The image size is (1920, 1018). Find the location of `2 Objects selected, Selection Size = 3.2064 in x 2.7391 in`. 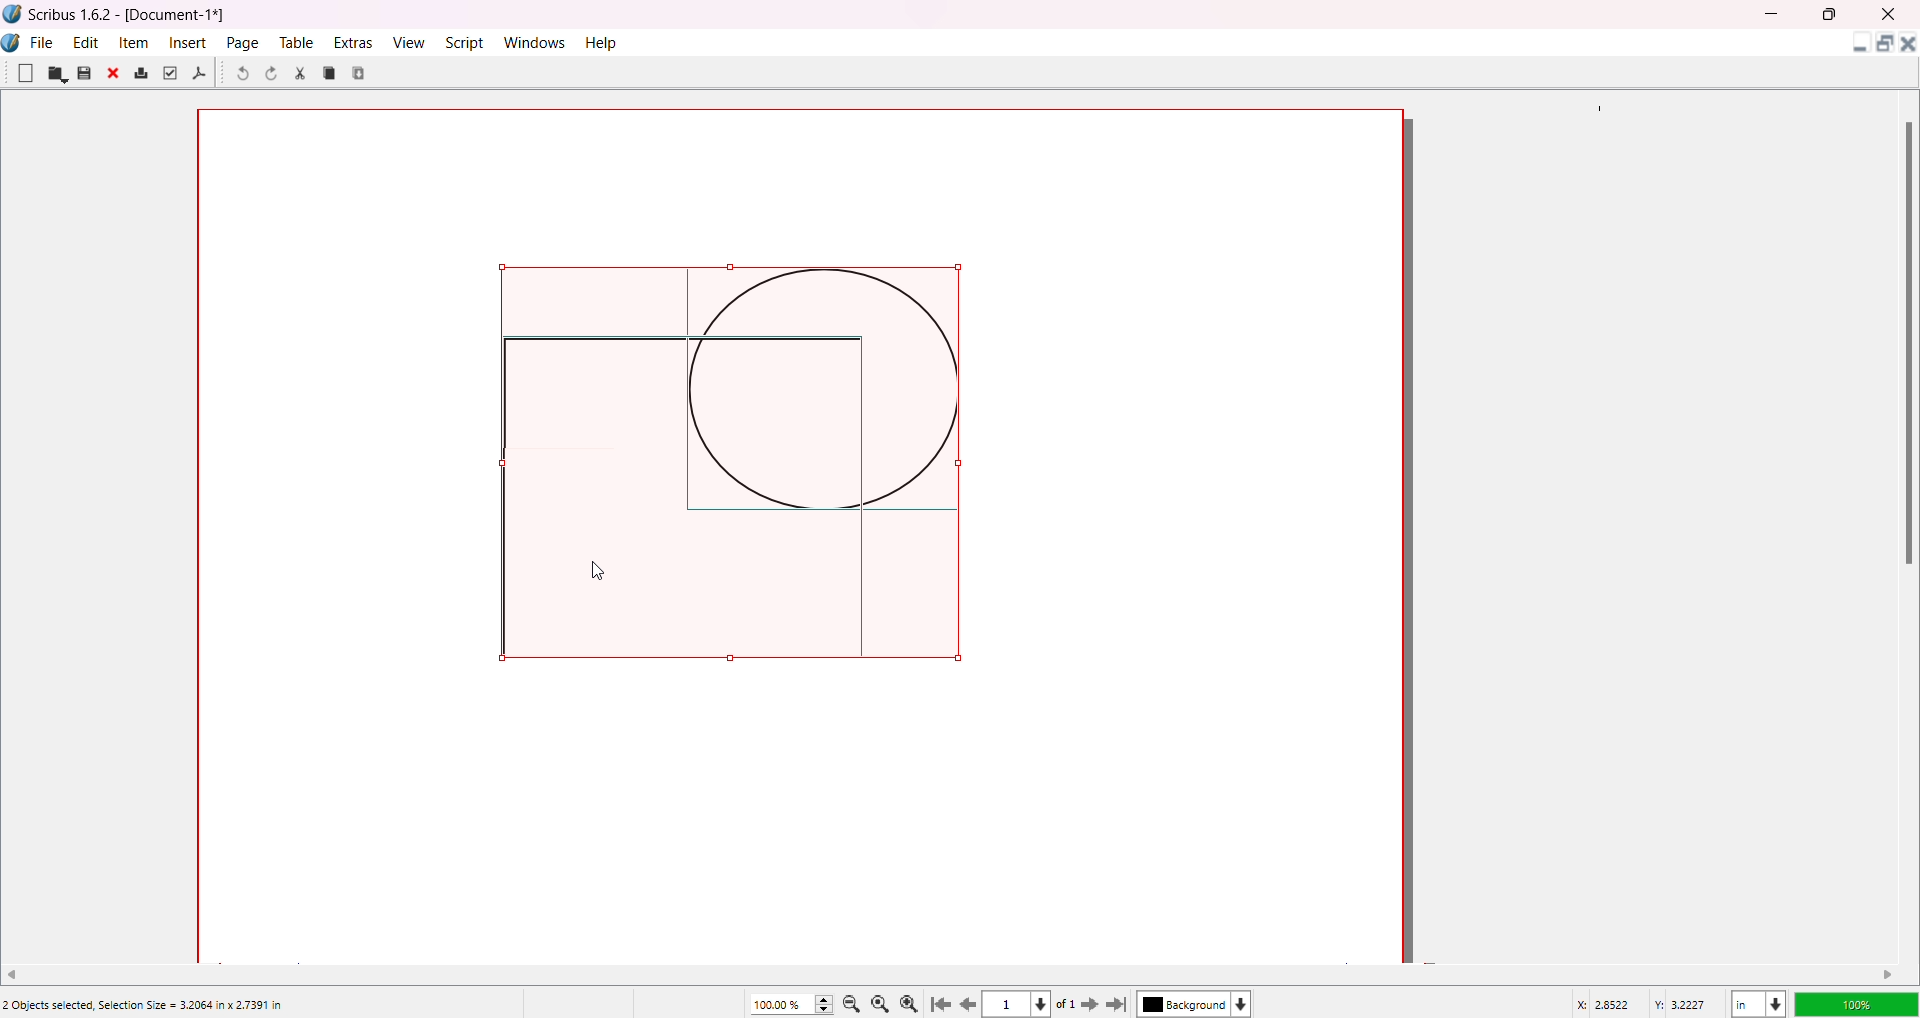

2 Objects selected, Selection Size = 3.2064 in x 2.7391 in is located at coordinates (144, 1005).